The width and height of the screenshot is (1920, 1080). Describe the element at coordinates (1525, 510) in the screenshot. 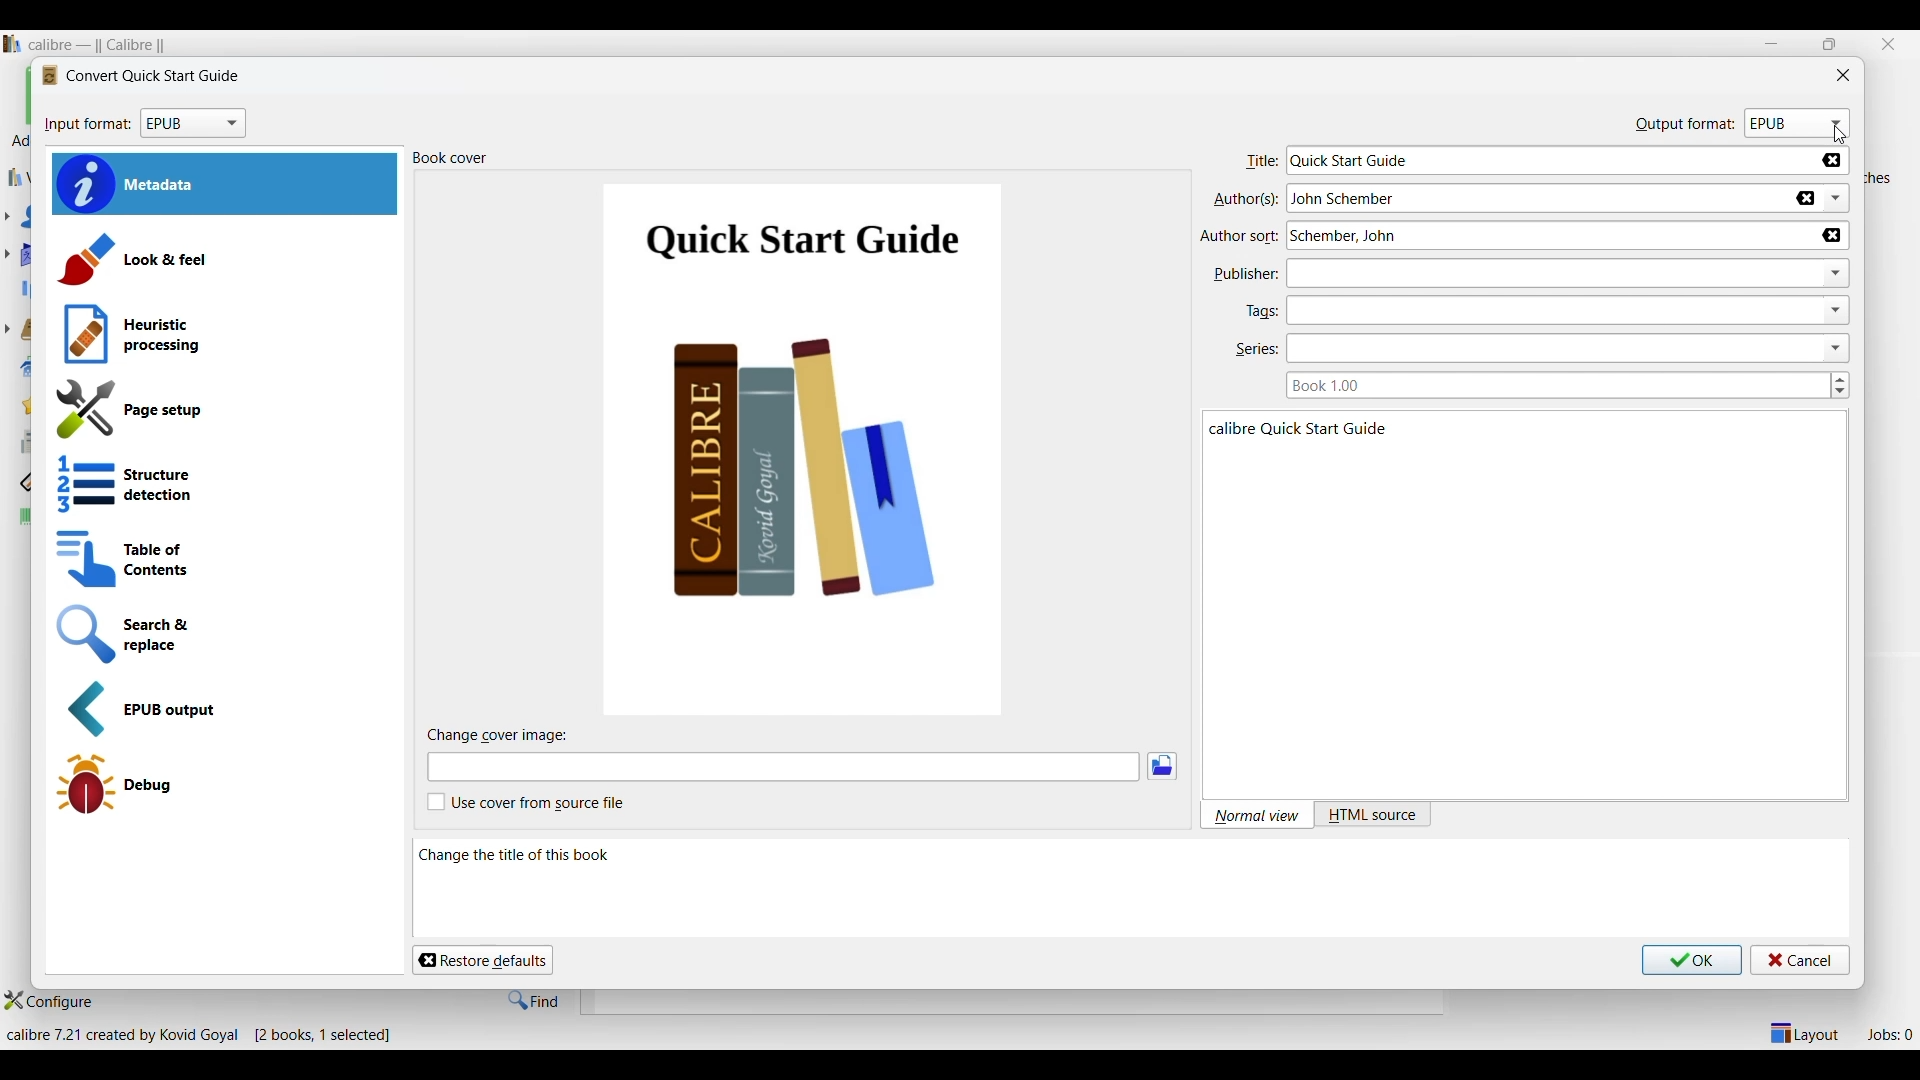

I see `Details of selected book` at that location.